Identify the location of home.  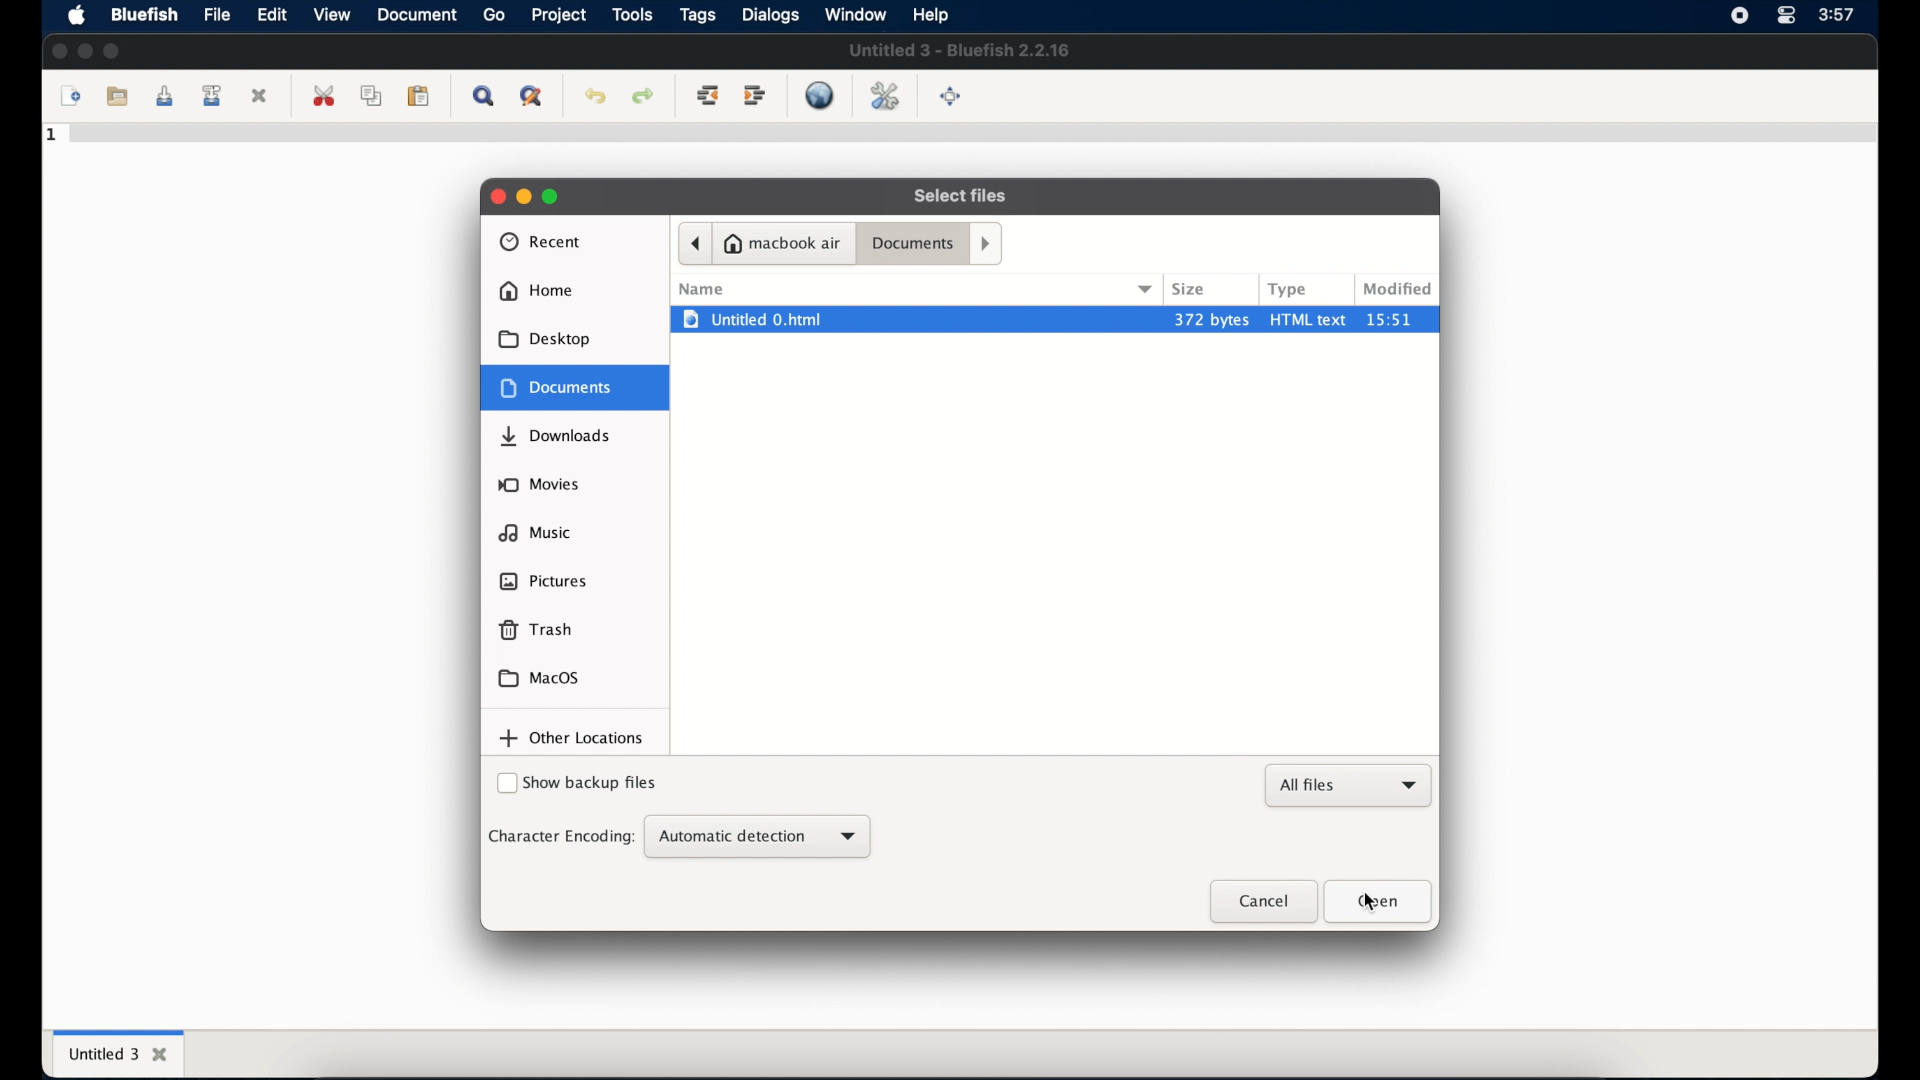
(536, 291).